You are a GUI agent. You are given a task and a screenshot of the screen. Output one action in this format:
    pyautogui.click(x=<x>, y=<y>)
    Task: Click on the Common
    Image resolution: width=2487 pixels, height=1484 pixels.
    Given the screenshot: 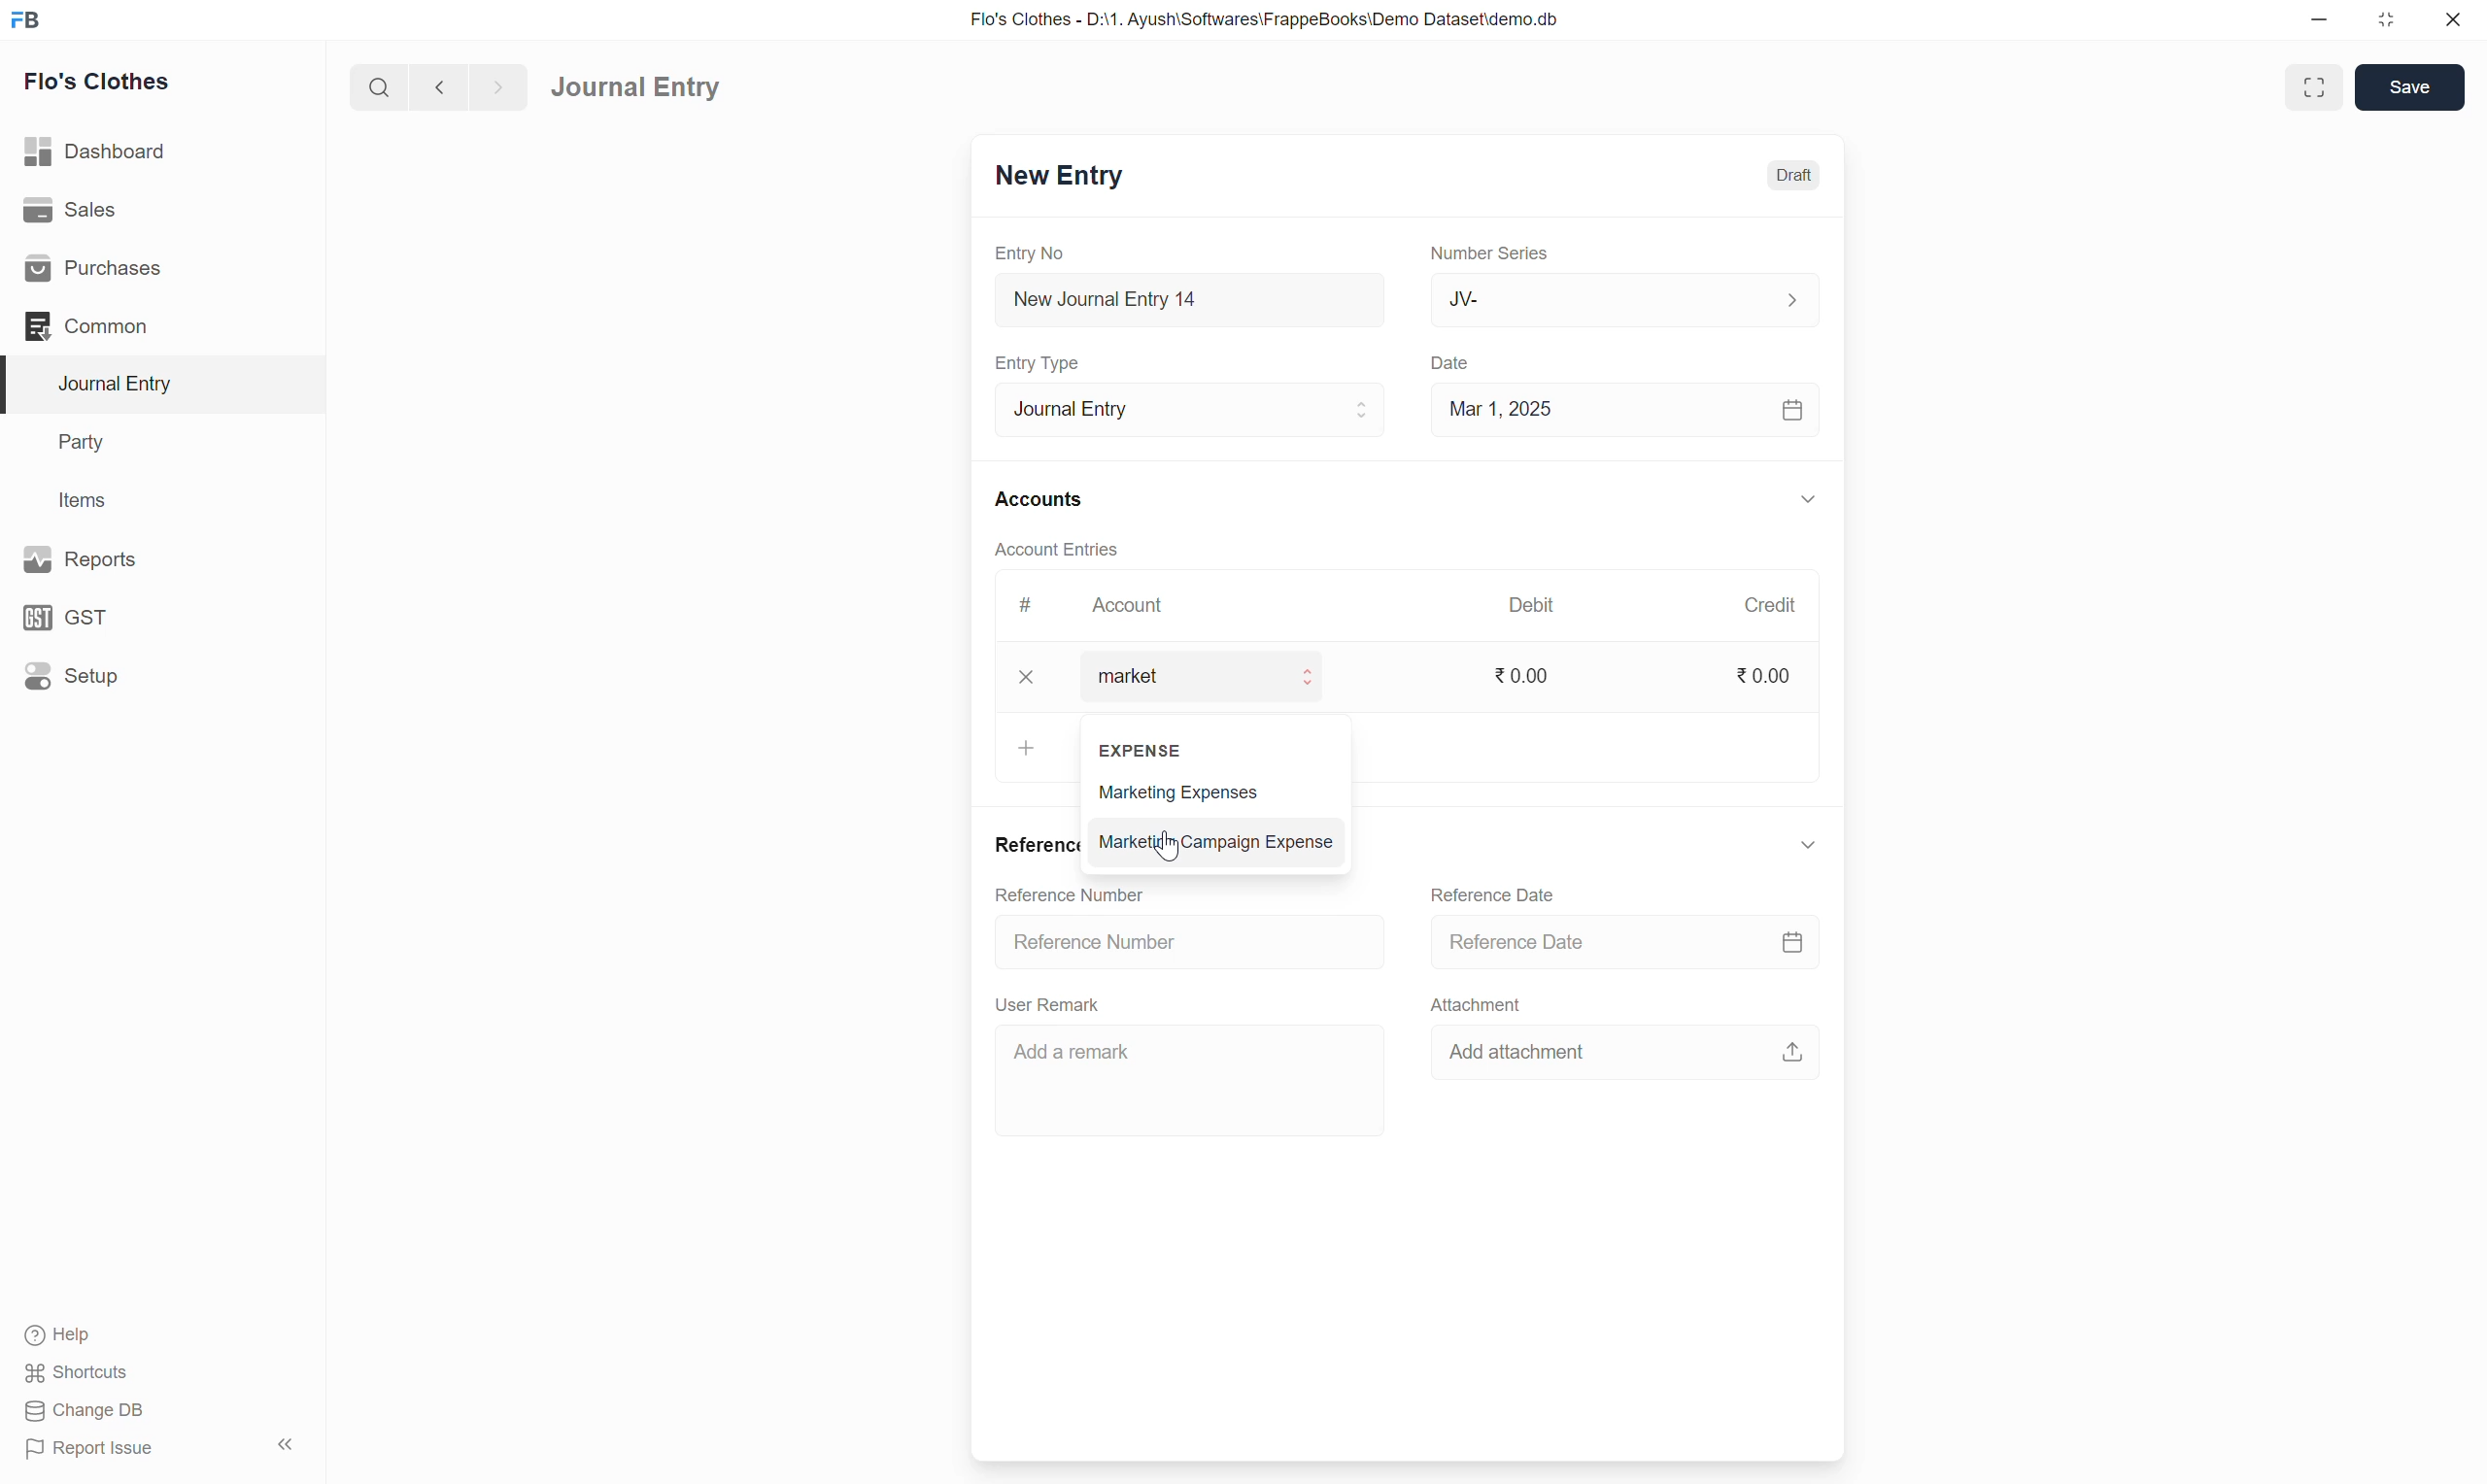 What is the action you would take?
    pyautogui.click(x=88, y=326)
    